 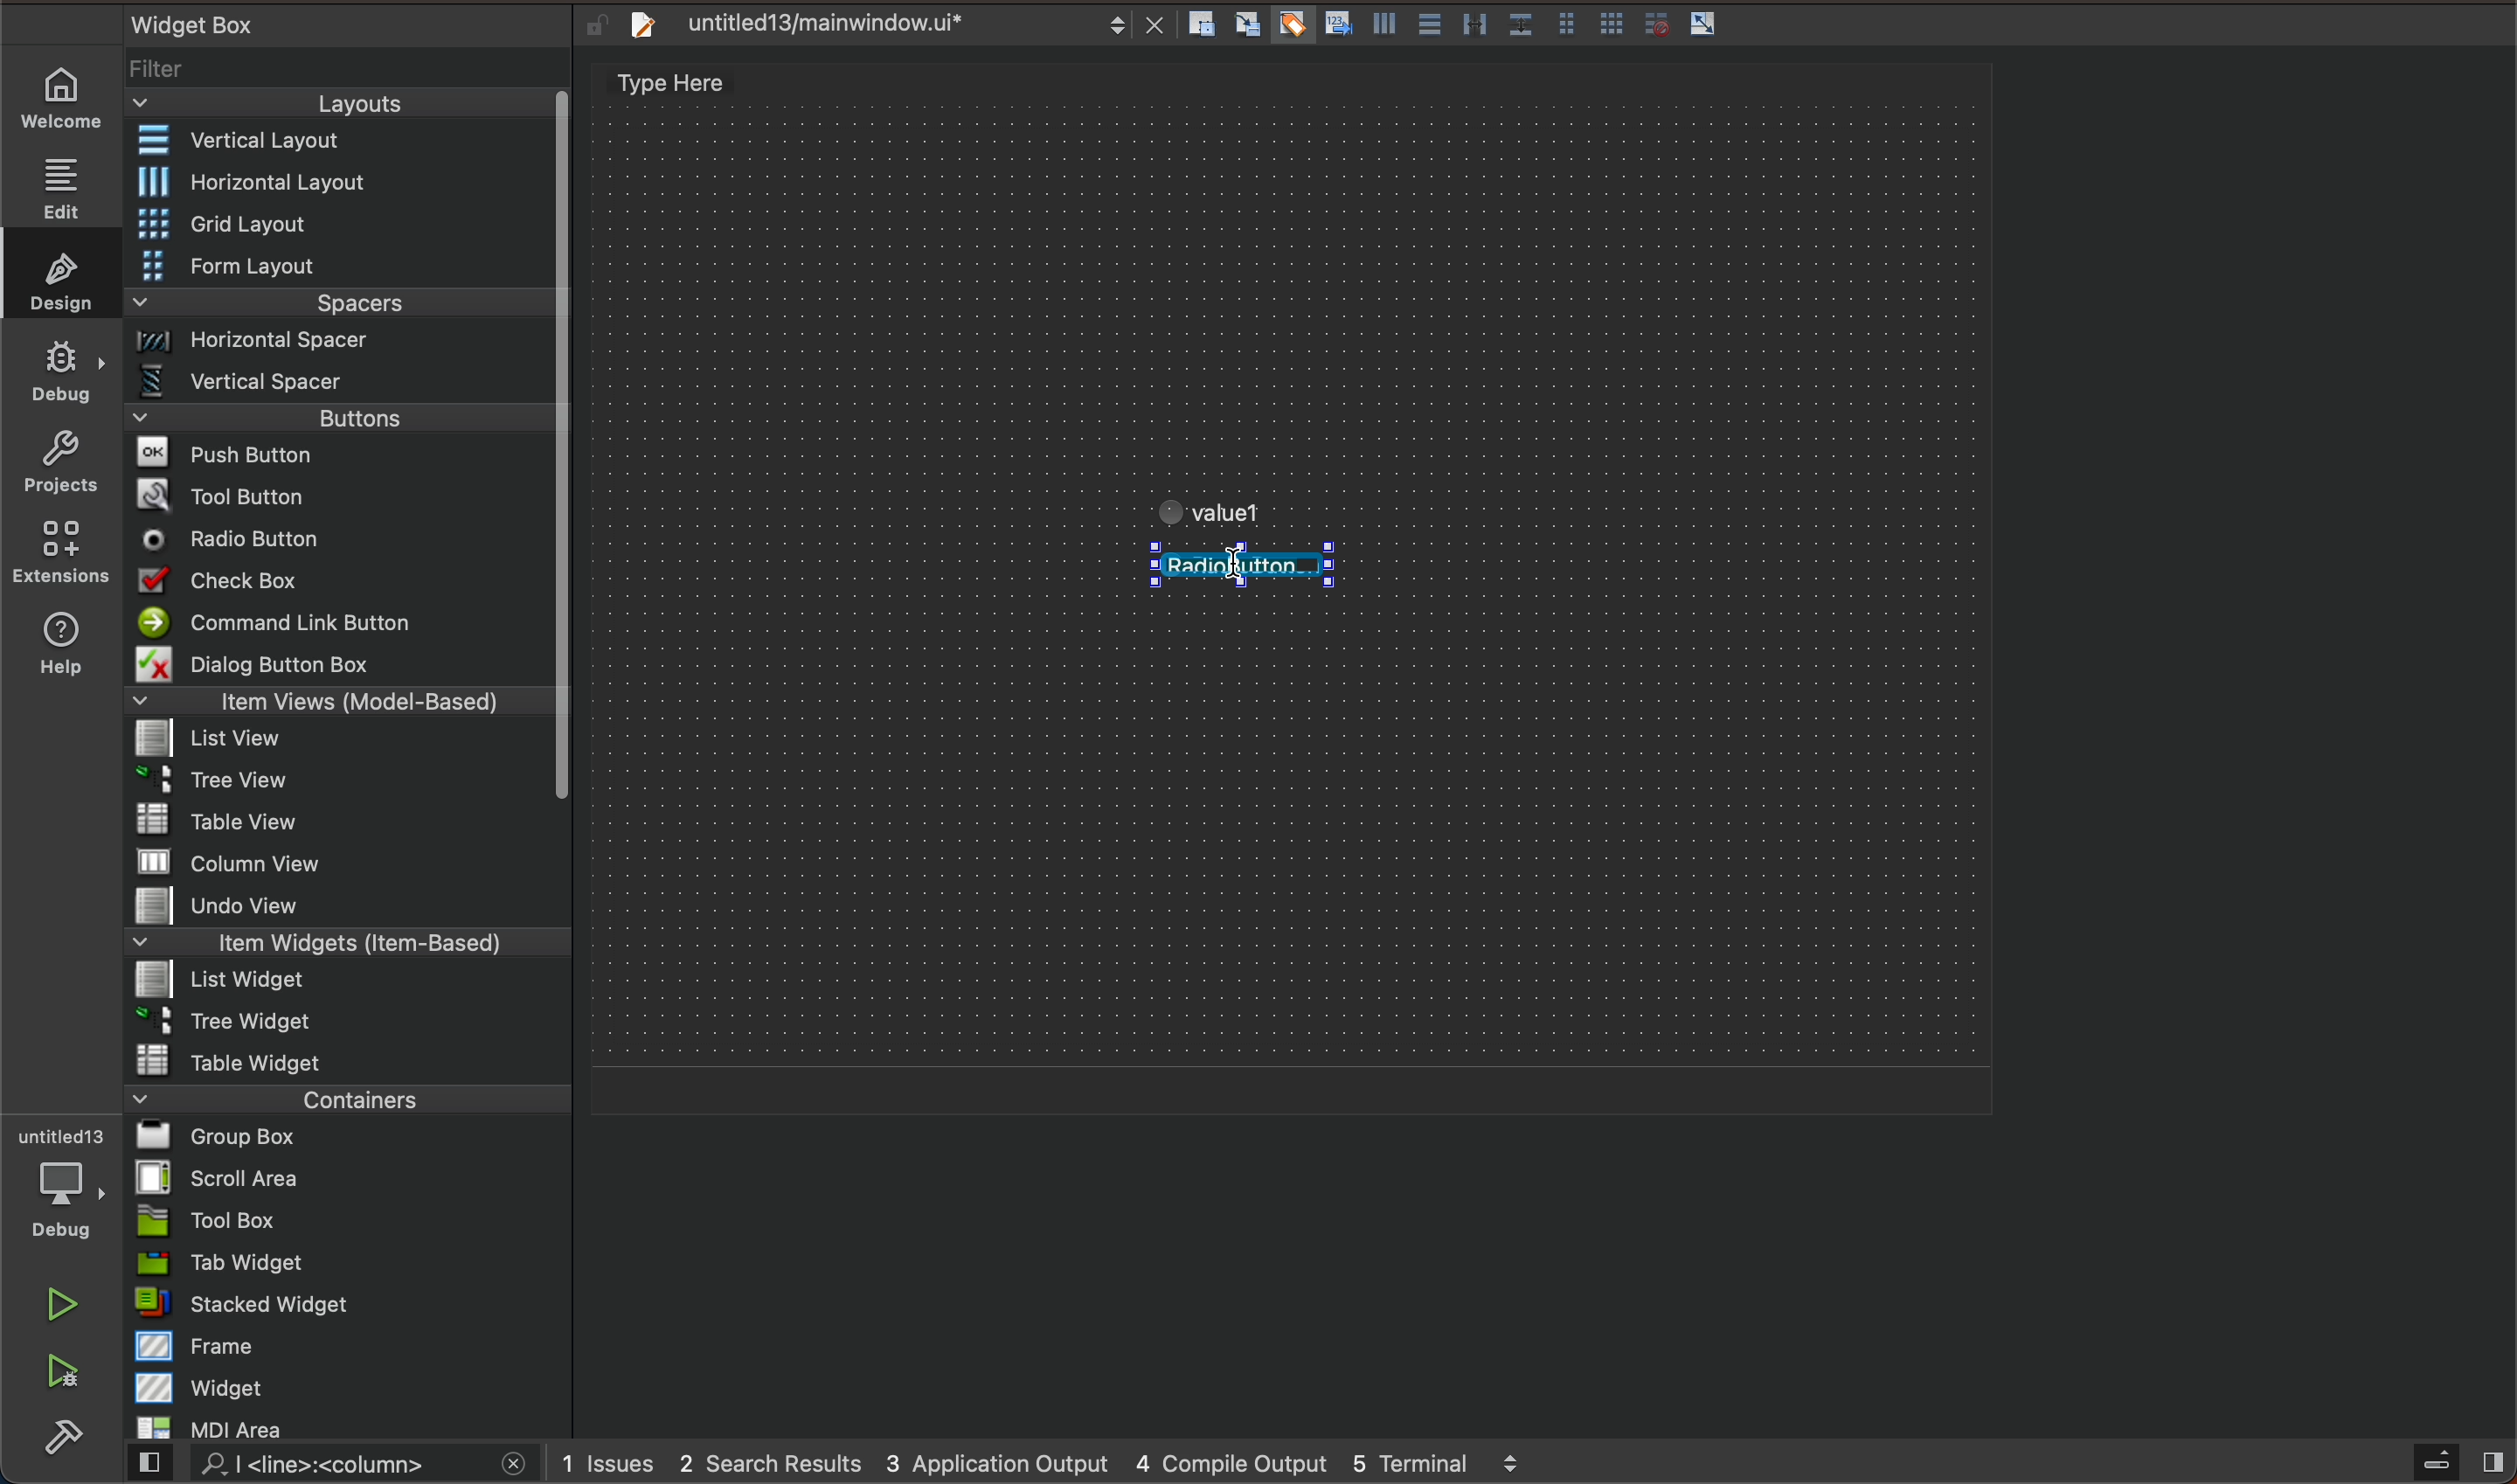 I want to click on dialong button, so click(x=342, y=668).